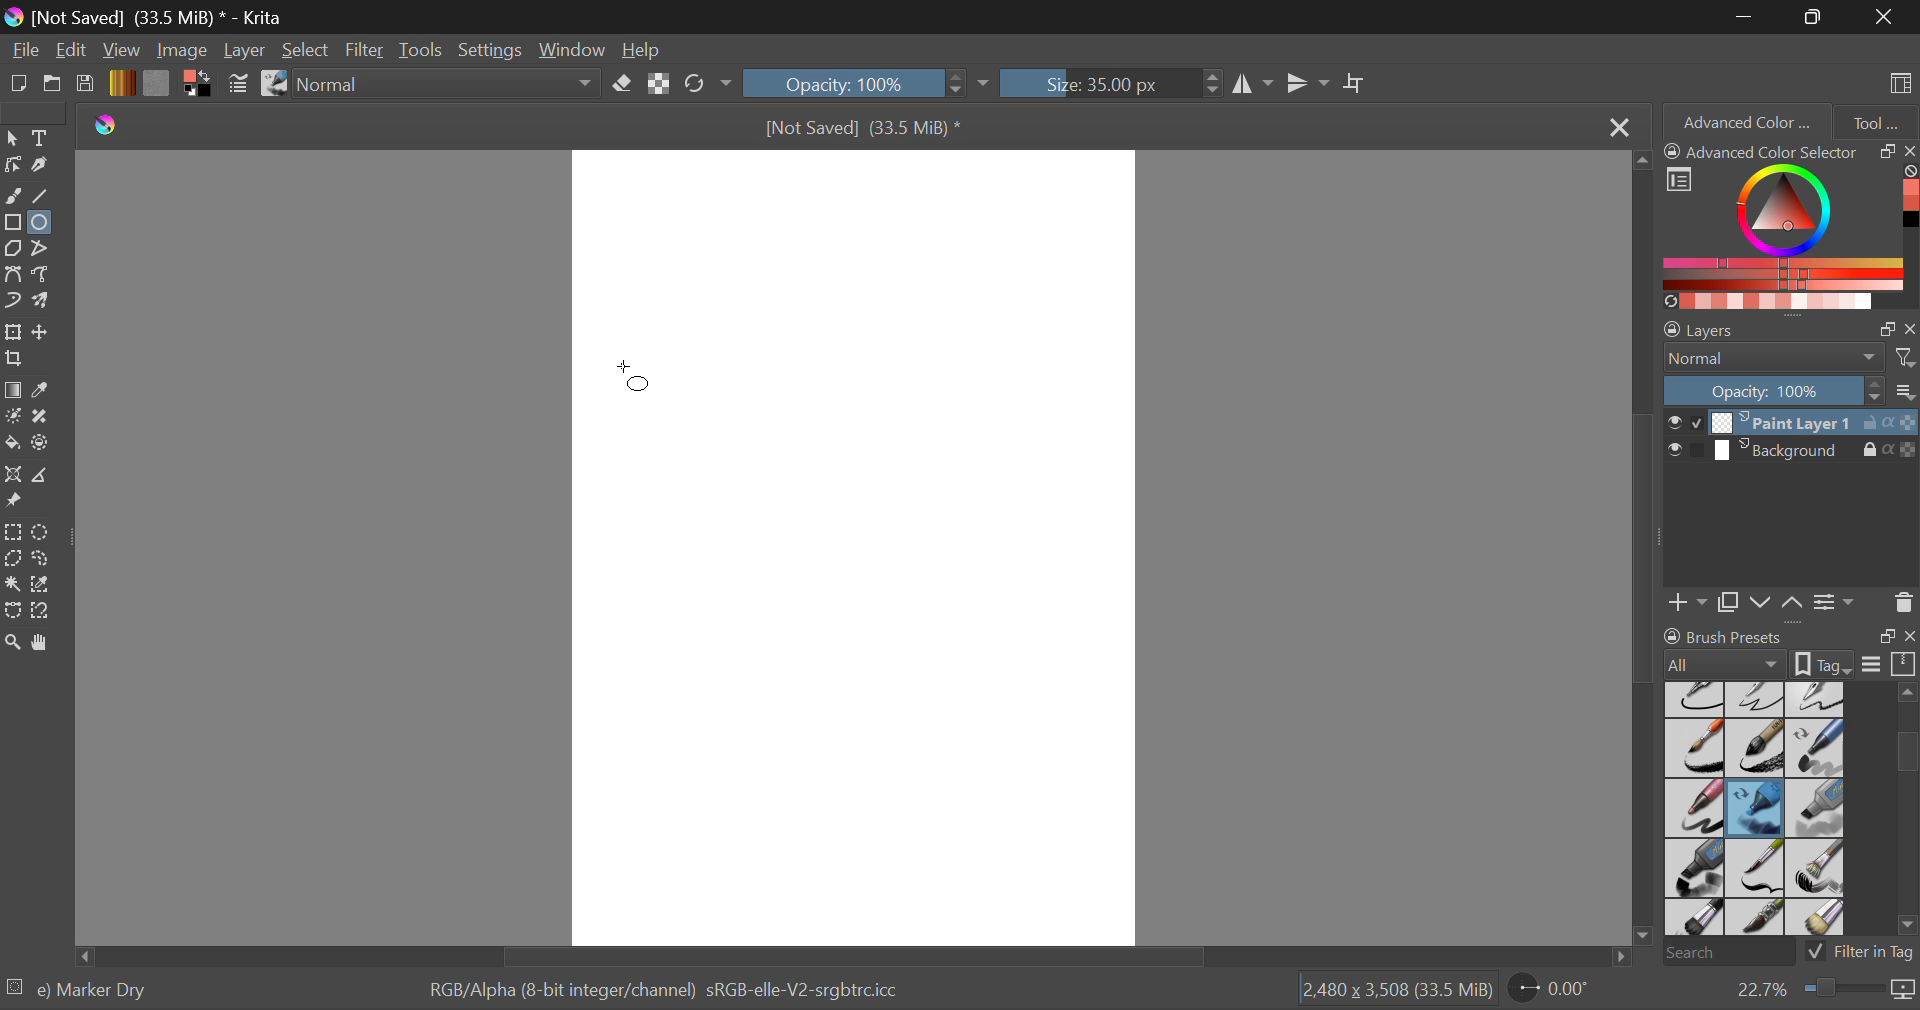 The width and height of the screenshot is (1920, 1010). What do you see at coordinates (644, 52) in the screenshot?
I see `Help` at bounding box center [644, 52].